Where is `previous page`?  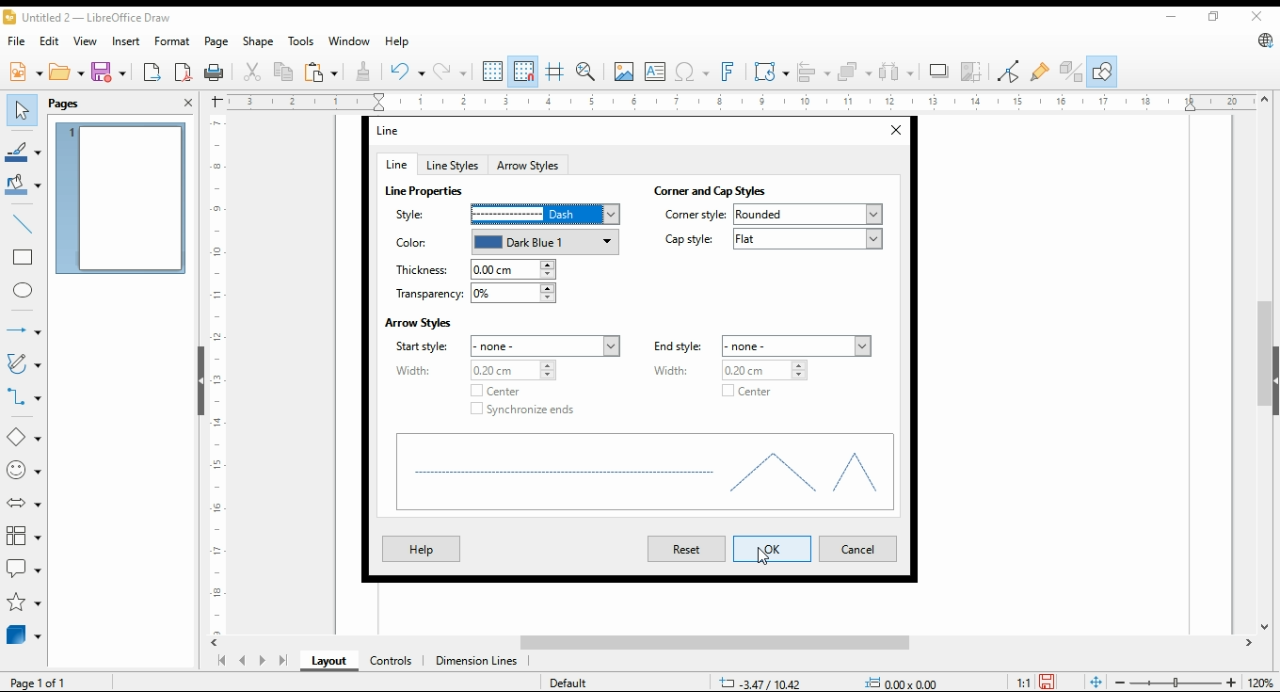 previous page is located at coordinates (243, 662).